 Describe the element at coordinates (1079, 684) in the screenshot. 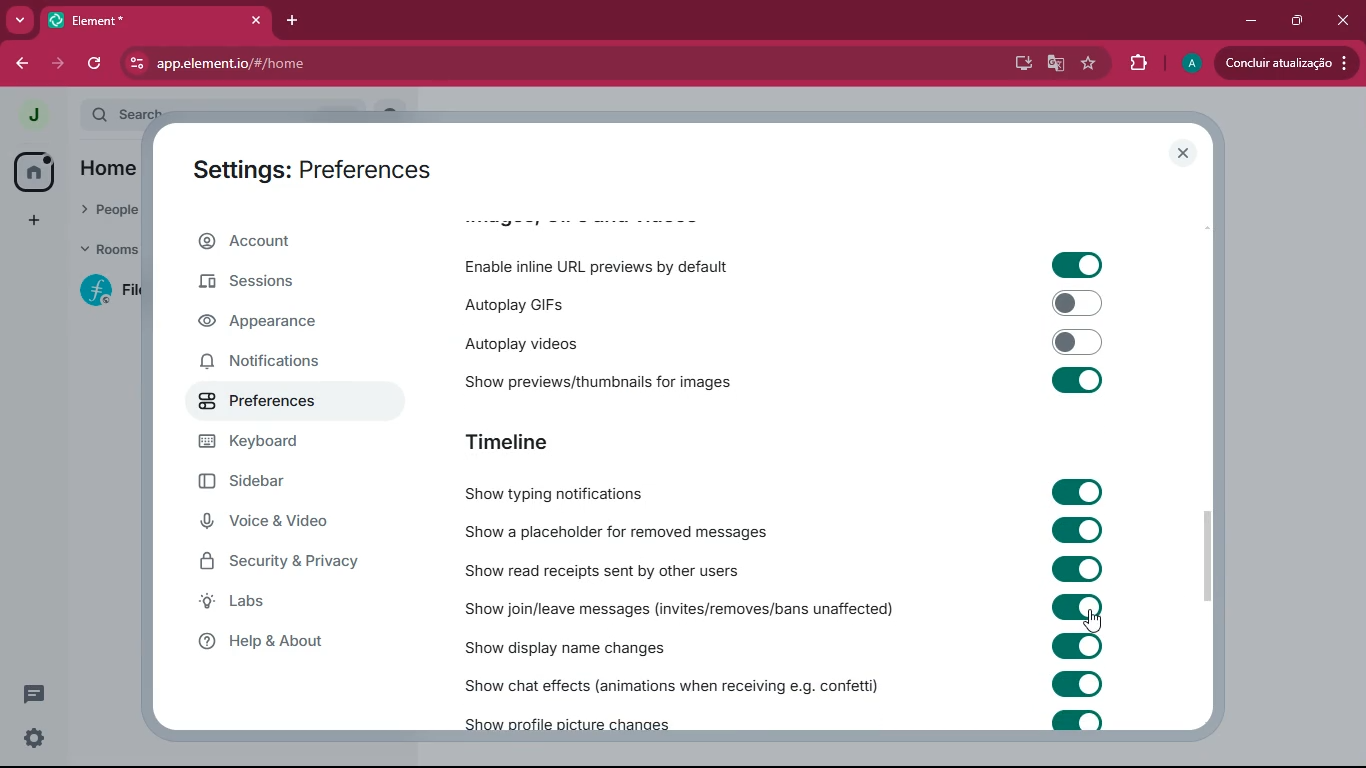

I see `toggle on/off` at that location.